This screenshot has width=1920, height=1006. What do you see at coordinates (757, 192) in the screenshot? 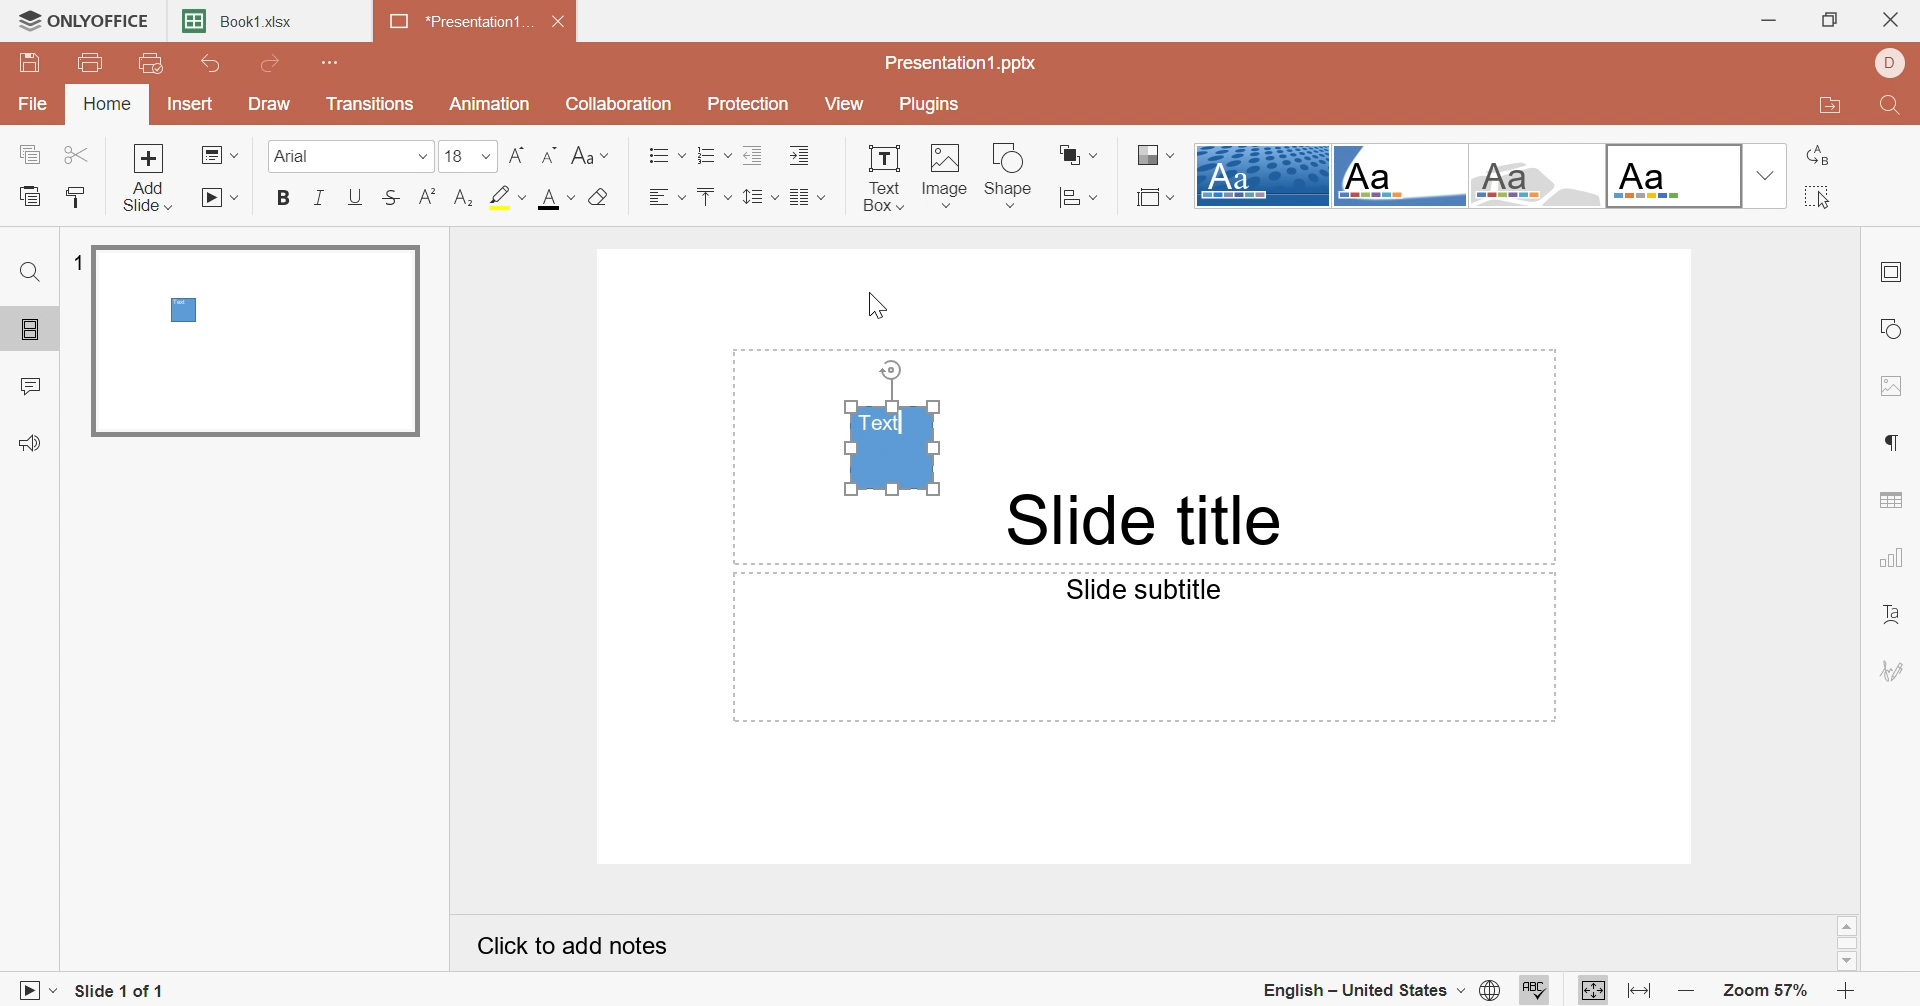
I see `Line spacing` at bounding box center [757, 192].